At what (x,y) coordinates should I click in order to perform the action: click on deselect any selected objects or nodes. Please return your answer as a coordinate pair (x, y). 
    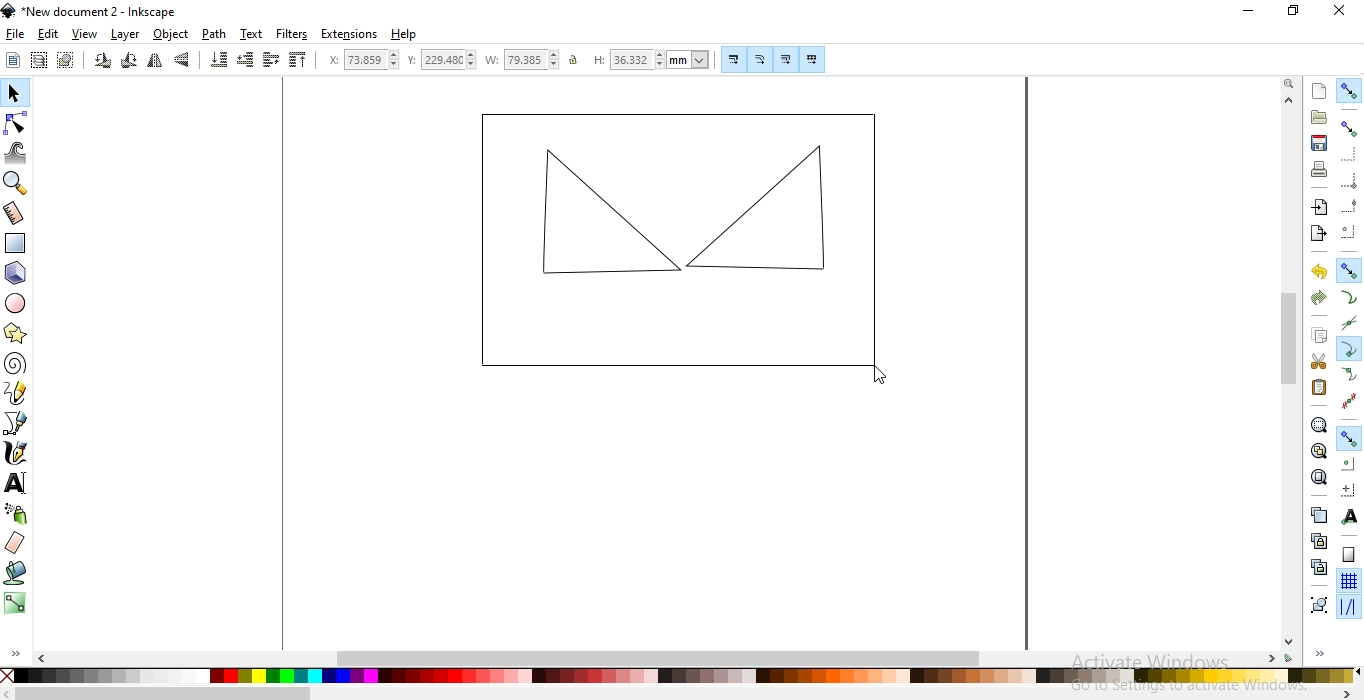
    Looking at the image, I should click on (67, 61).